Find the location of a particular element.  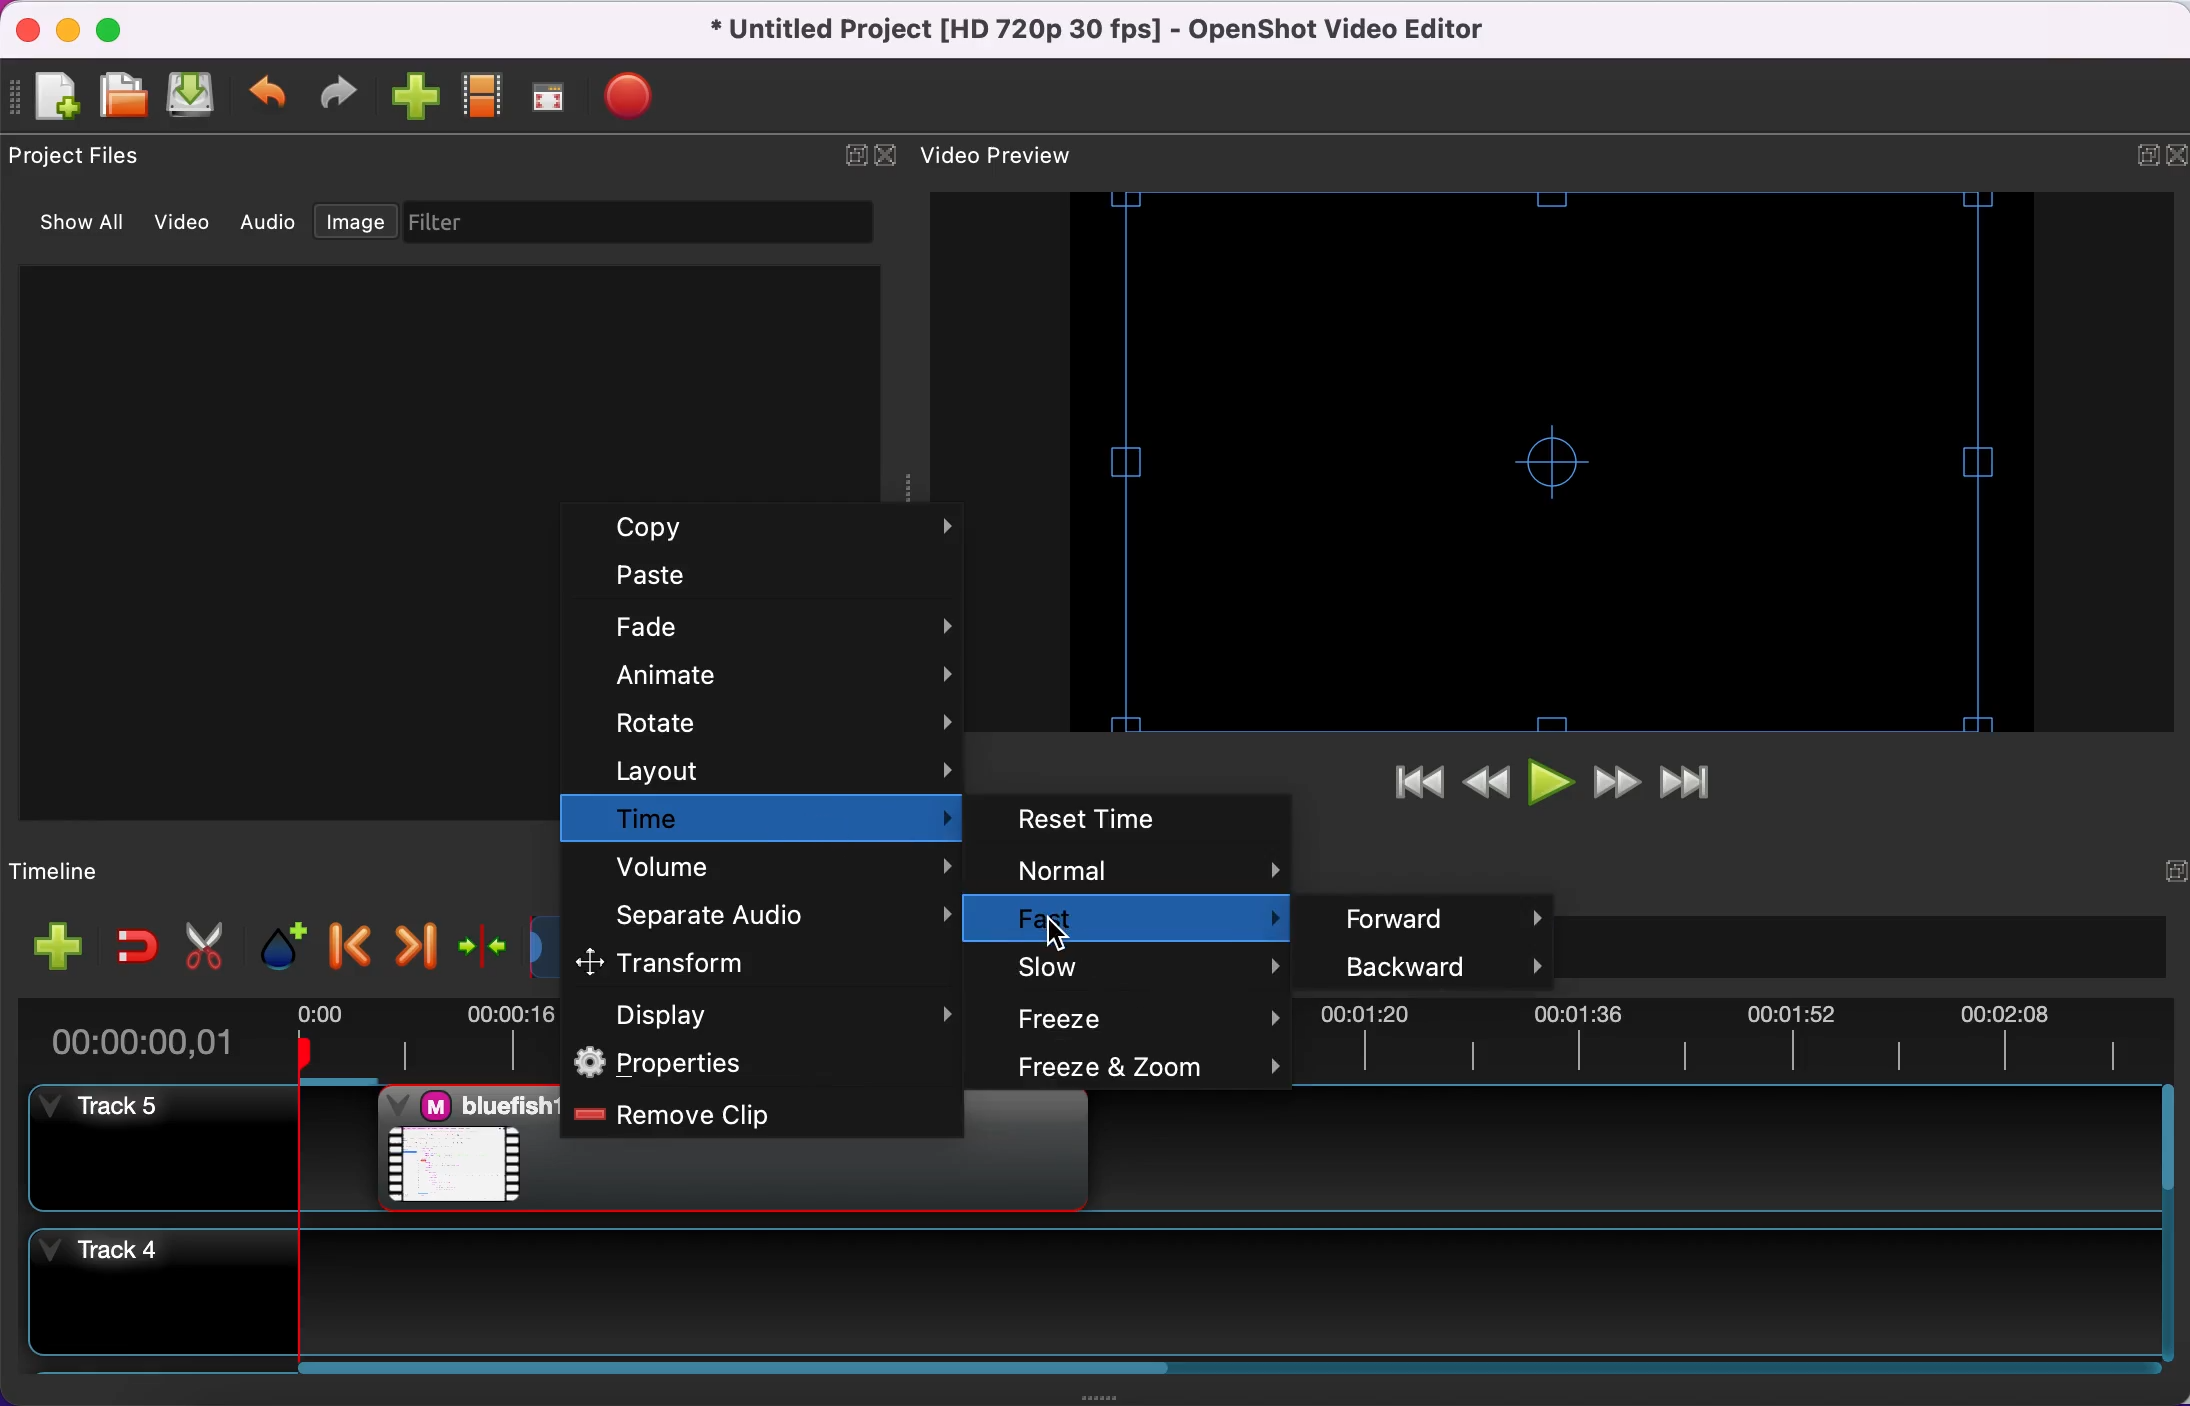

normal is located at coordinates (1147, 871).